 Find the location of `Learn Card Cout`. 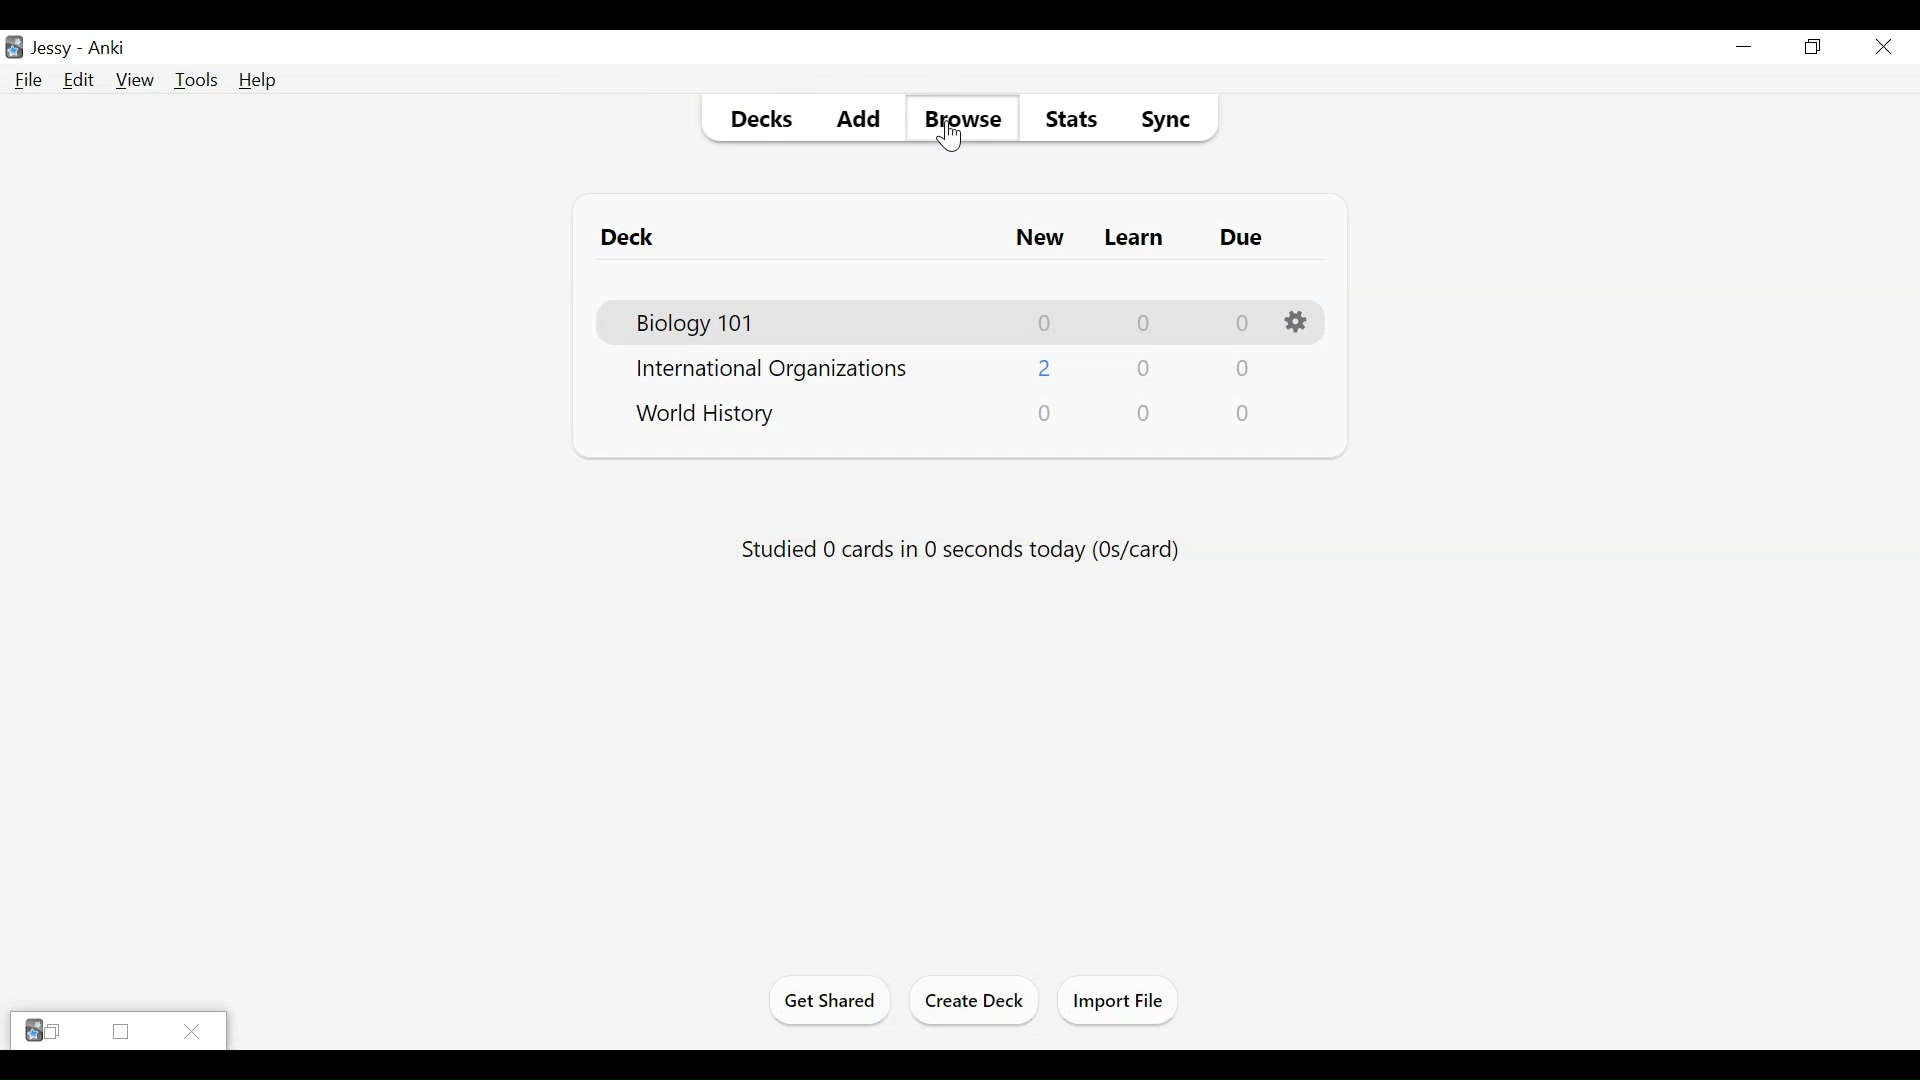

Learn Card Cout is located at coordinates (1144, 413).